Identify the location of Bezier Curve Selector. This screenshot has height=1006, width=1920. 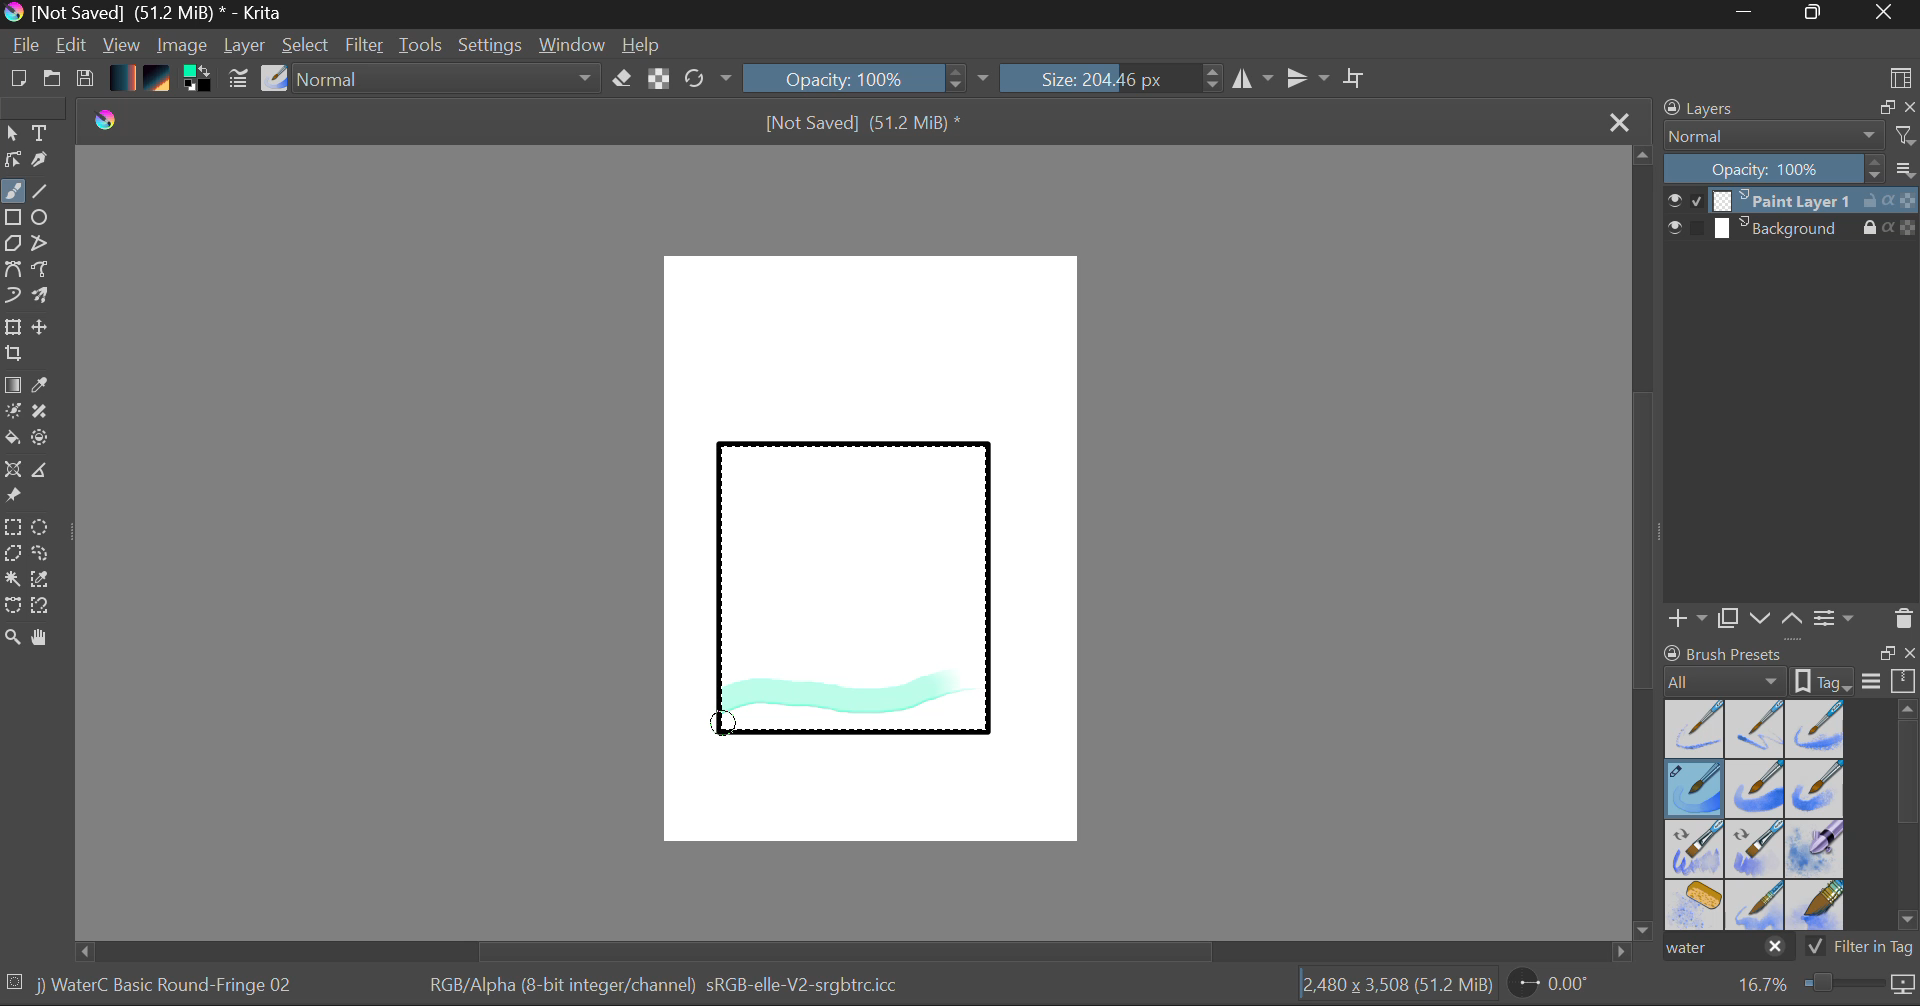
(12, 607).